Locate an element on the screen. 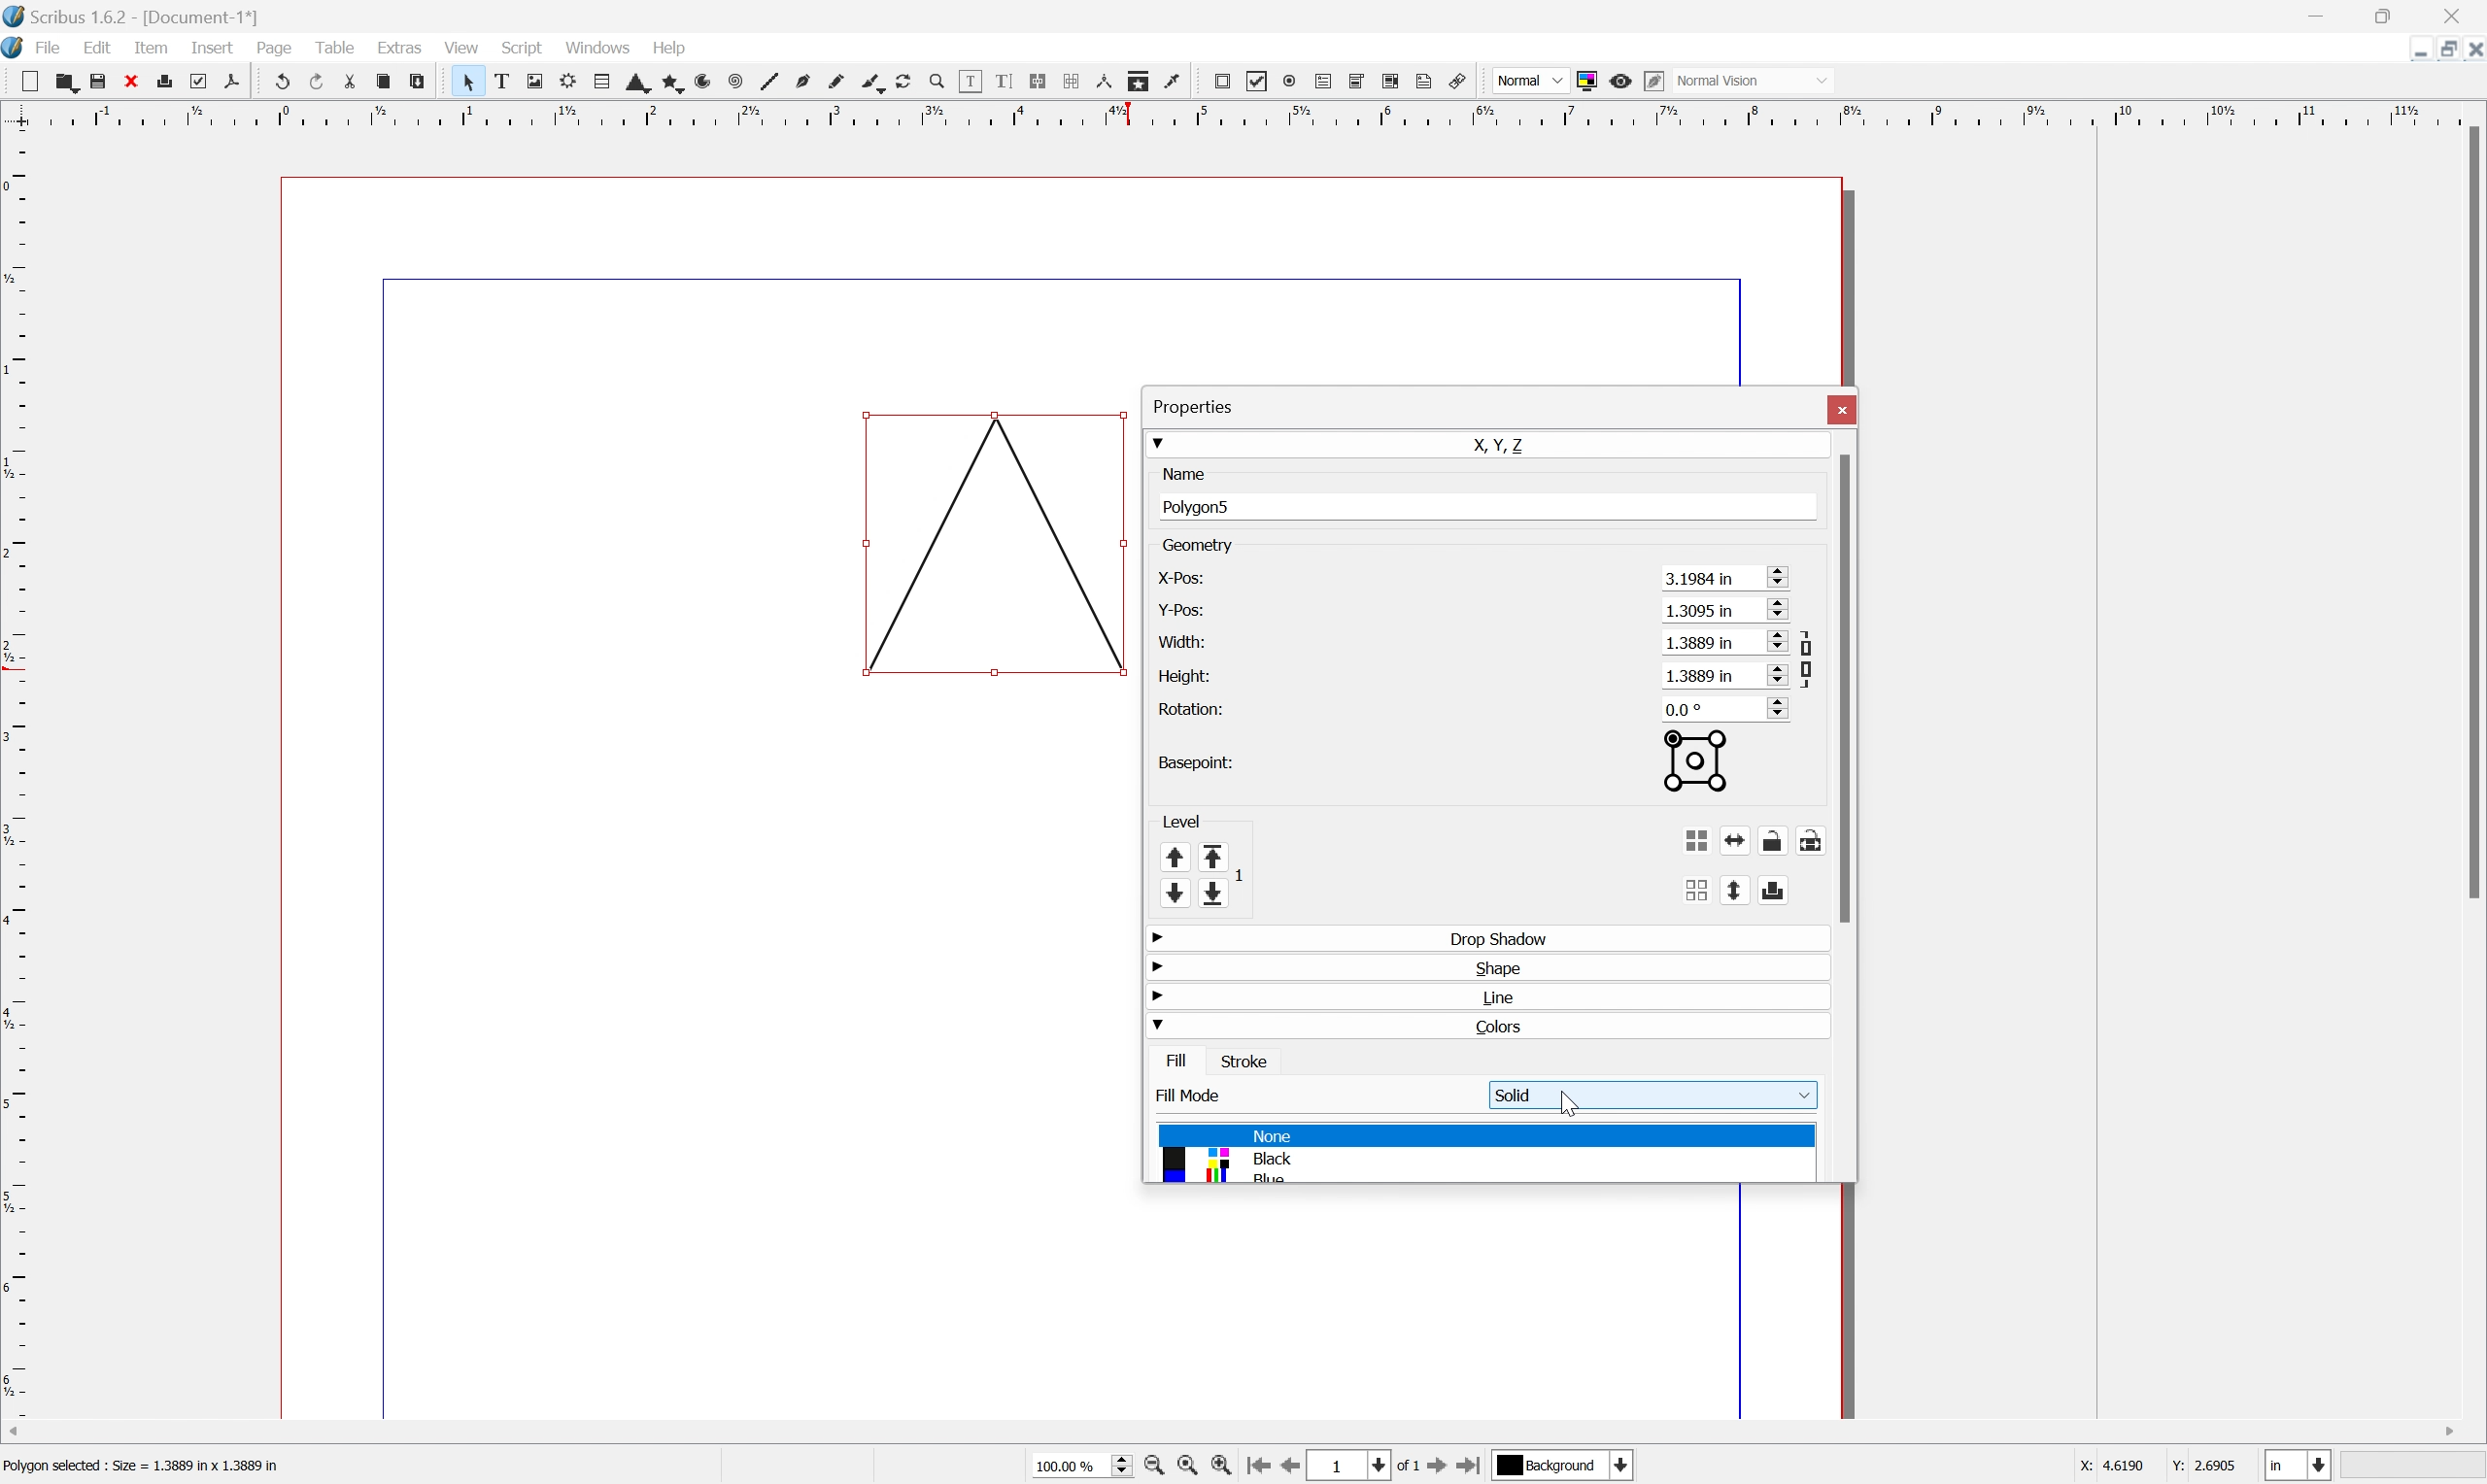 The height and width of the screenshot is (1484, 2487). File is located at coordinates (48, 46).